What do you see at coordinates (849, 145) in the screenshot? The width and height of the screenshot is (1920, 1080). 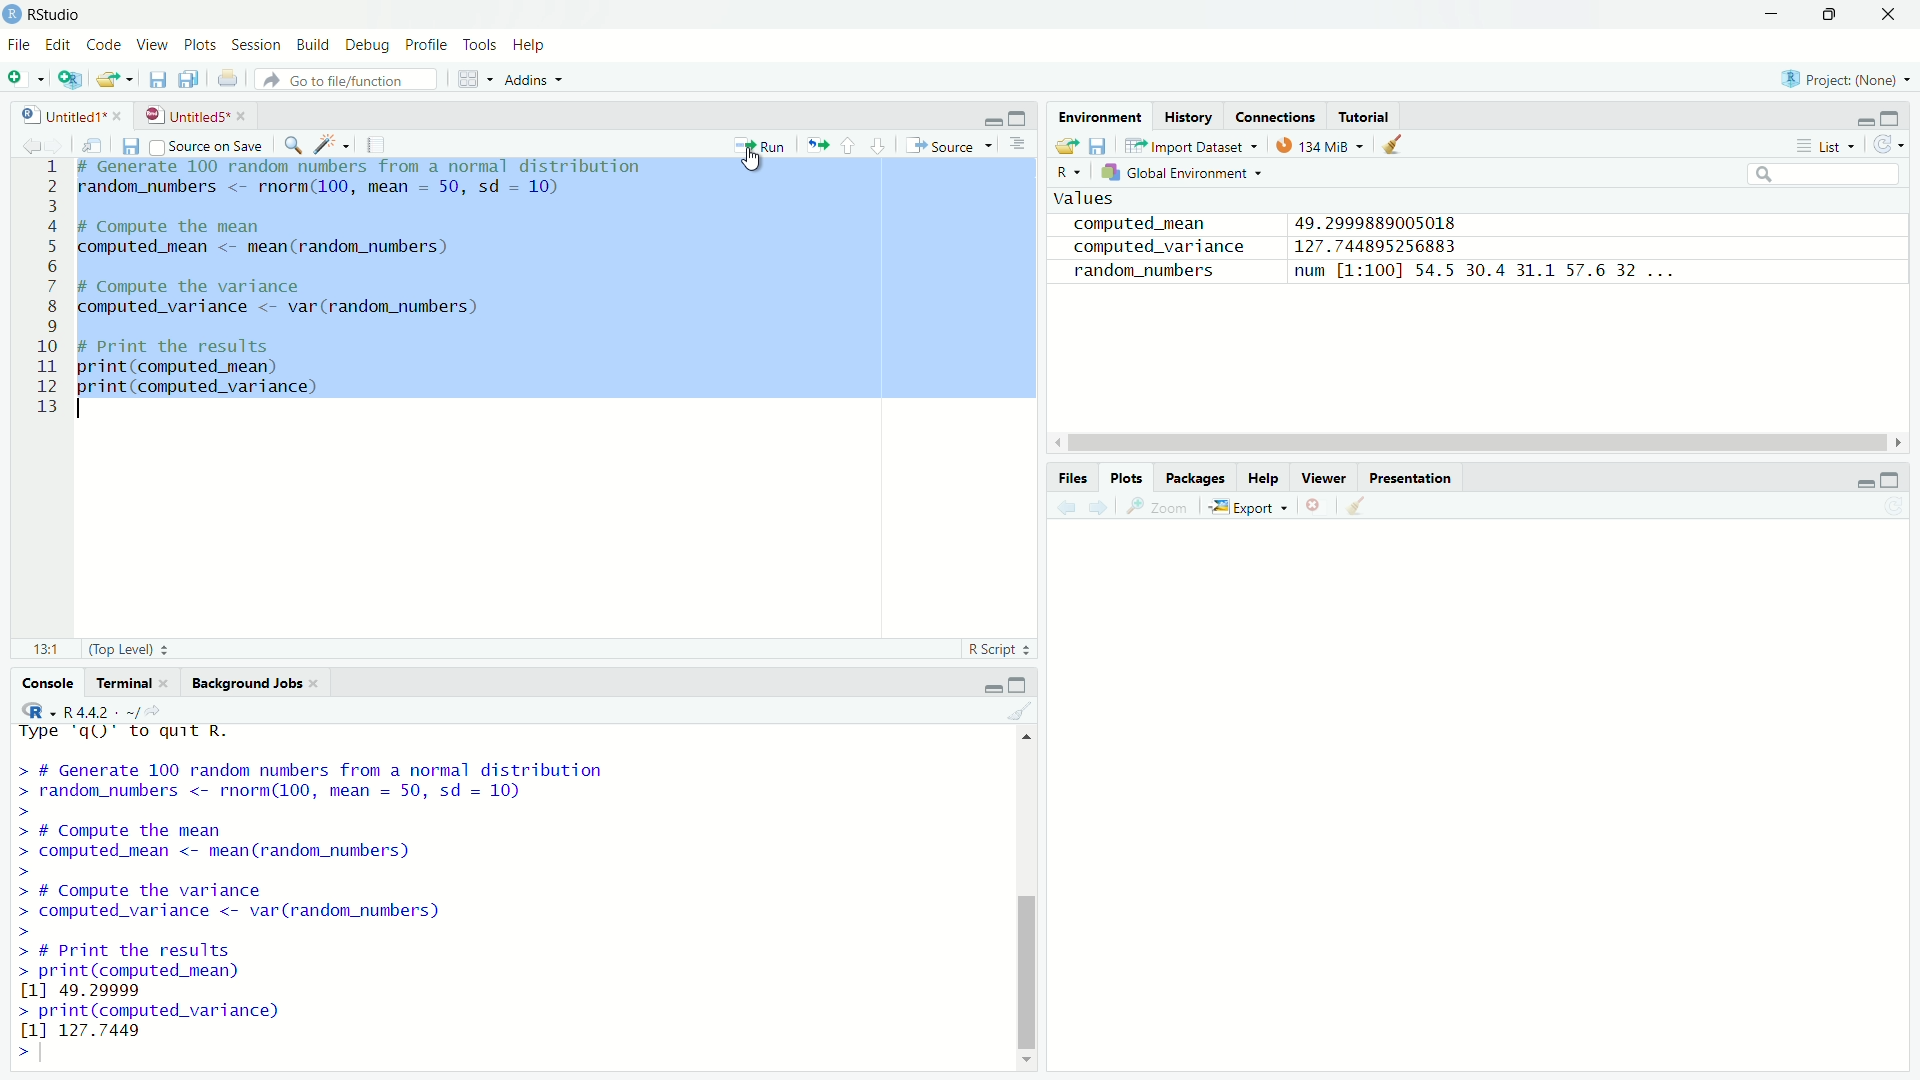 I see `go to previous section/chunk` at bounding box center [849, 145].